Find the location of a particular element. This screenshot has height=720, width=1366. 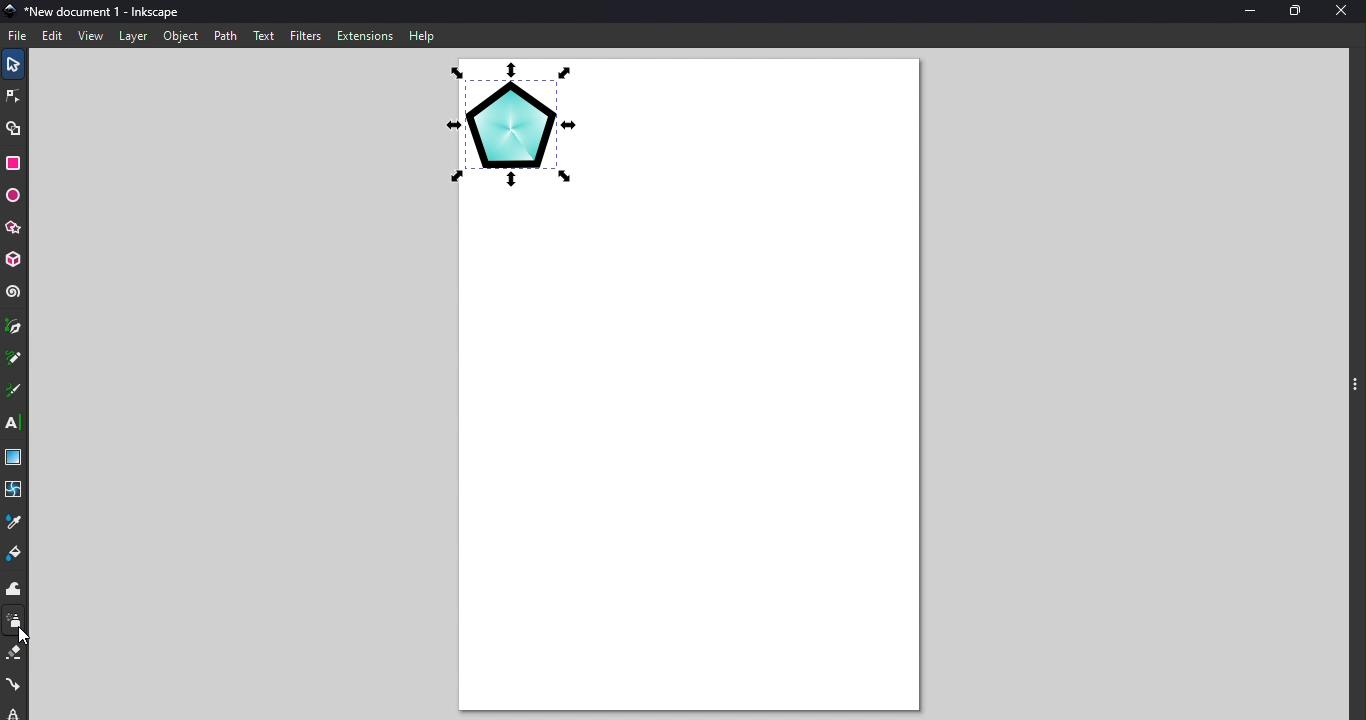

Extensions is located at coordinates (367, 35).